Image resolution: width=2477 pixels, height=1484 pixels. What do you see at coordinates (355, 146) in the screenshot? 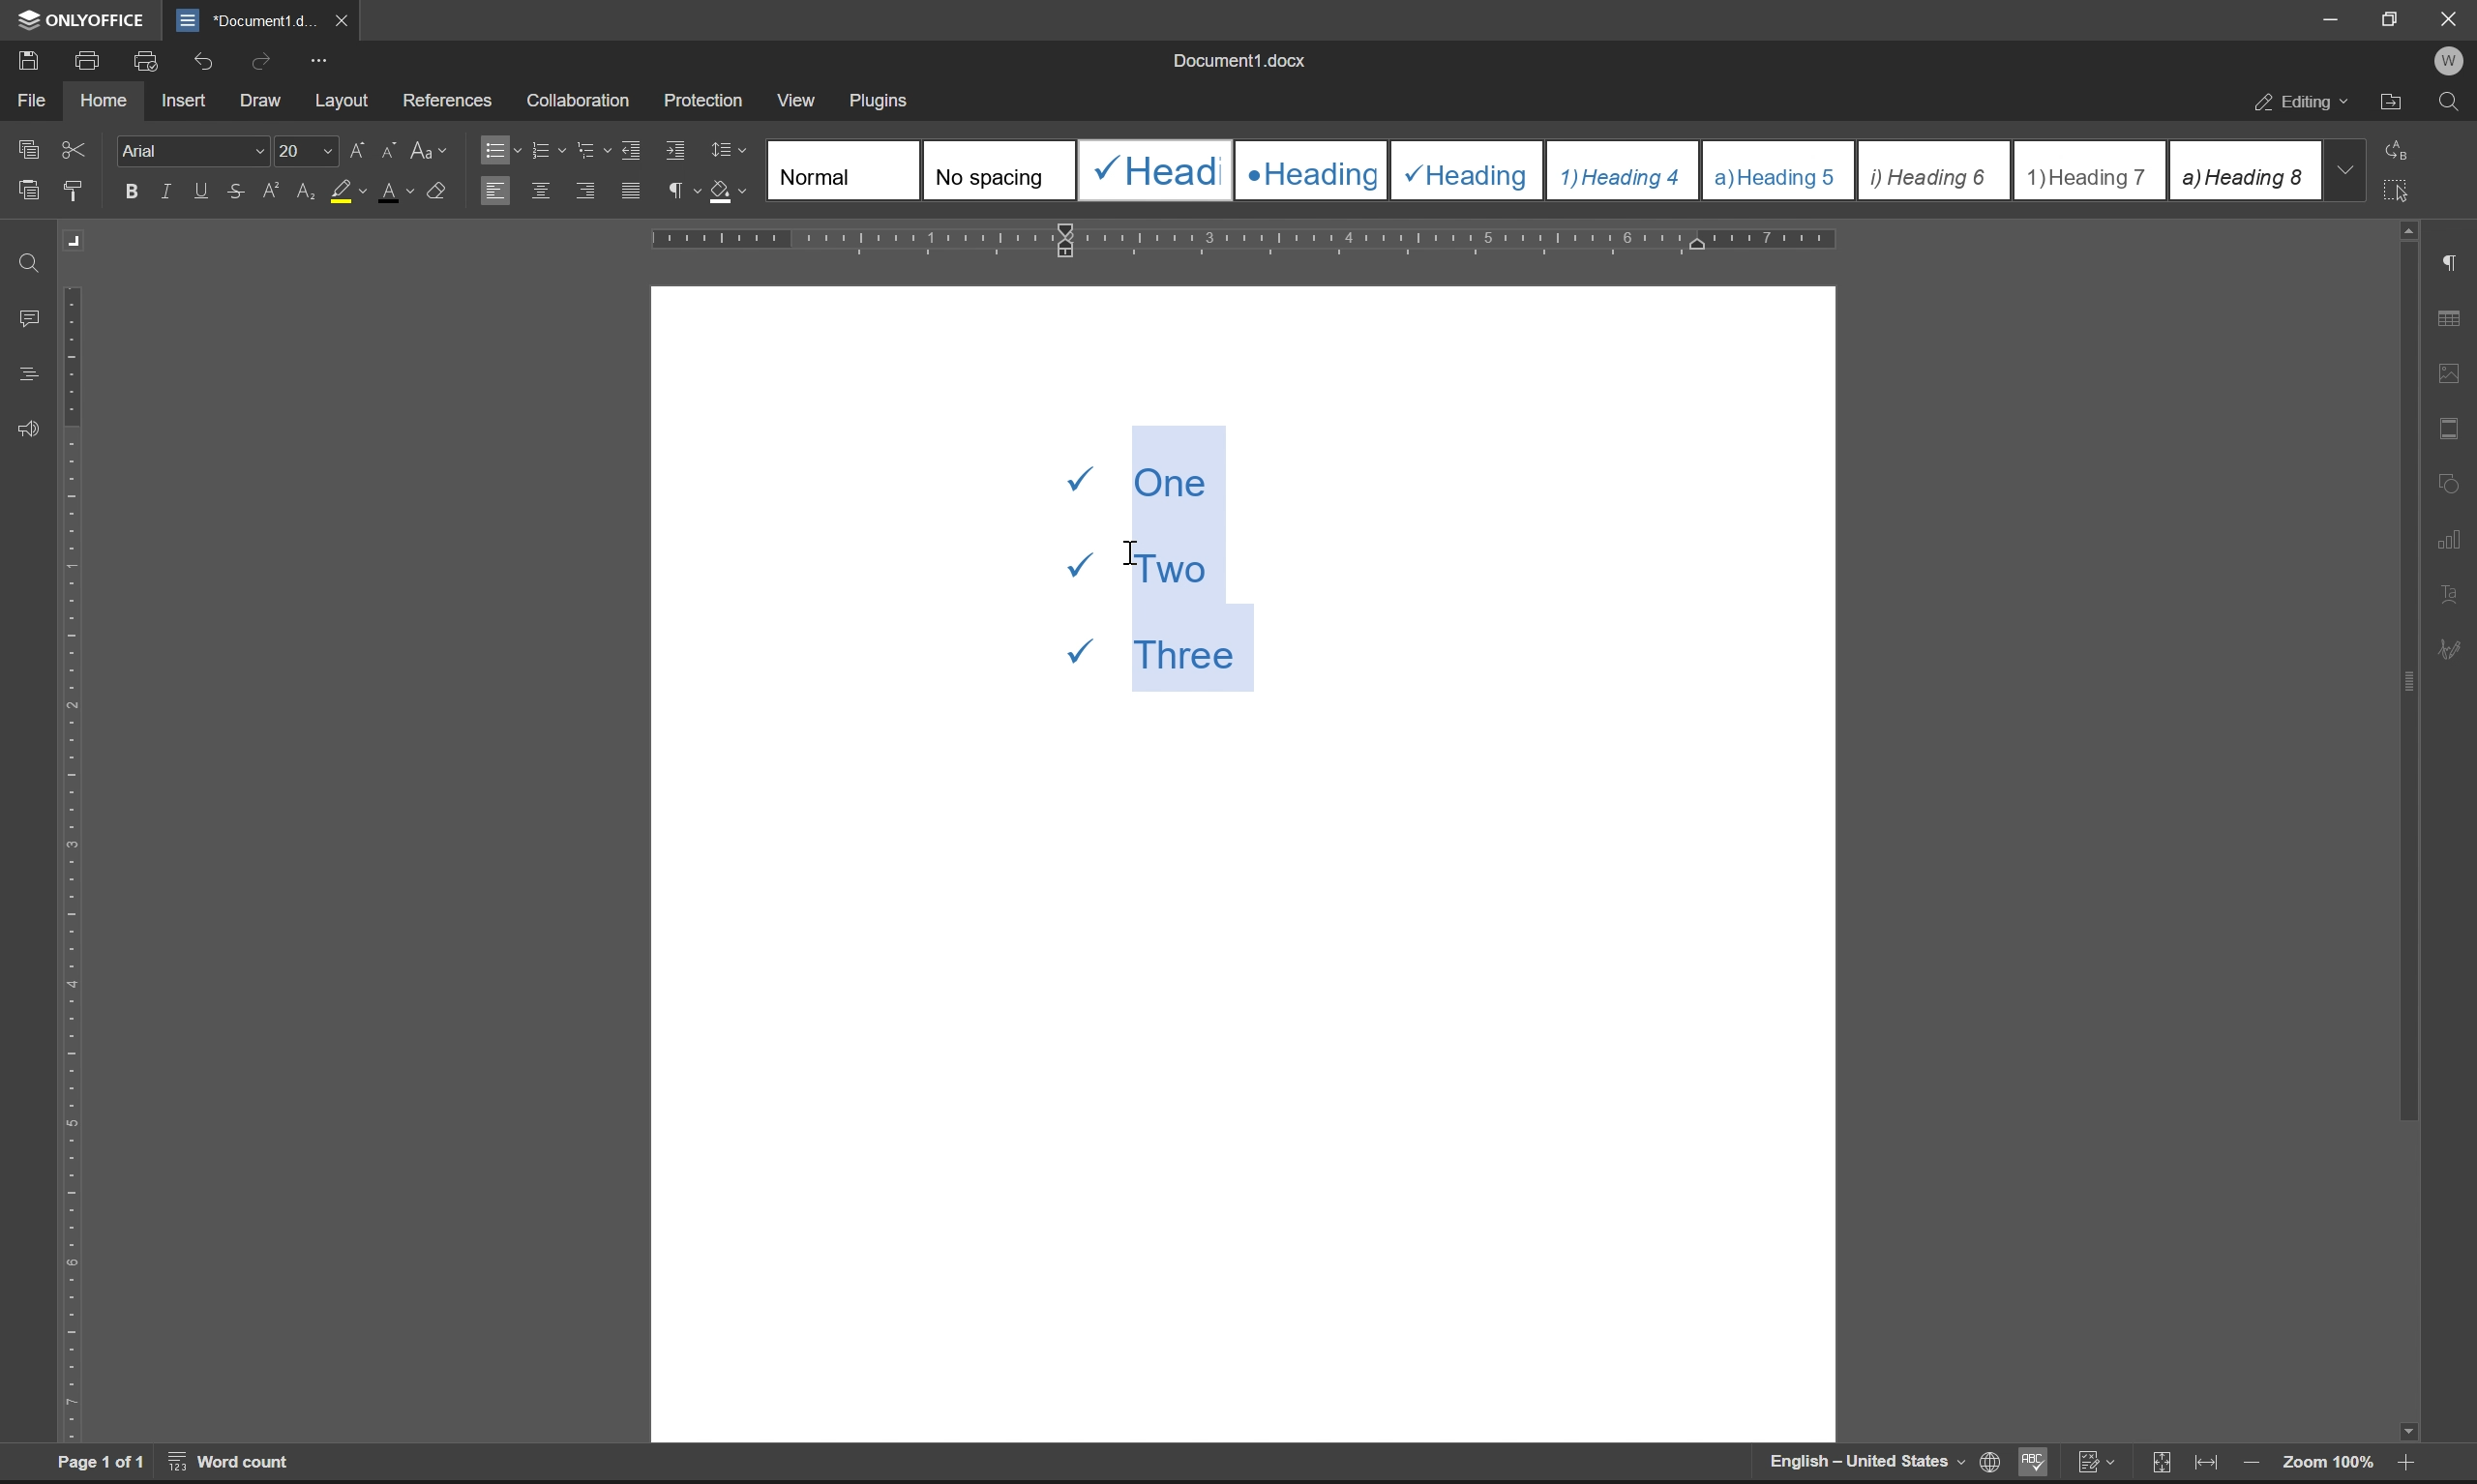
I see `increment font case` at bounding box center [355, 146].